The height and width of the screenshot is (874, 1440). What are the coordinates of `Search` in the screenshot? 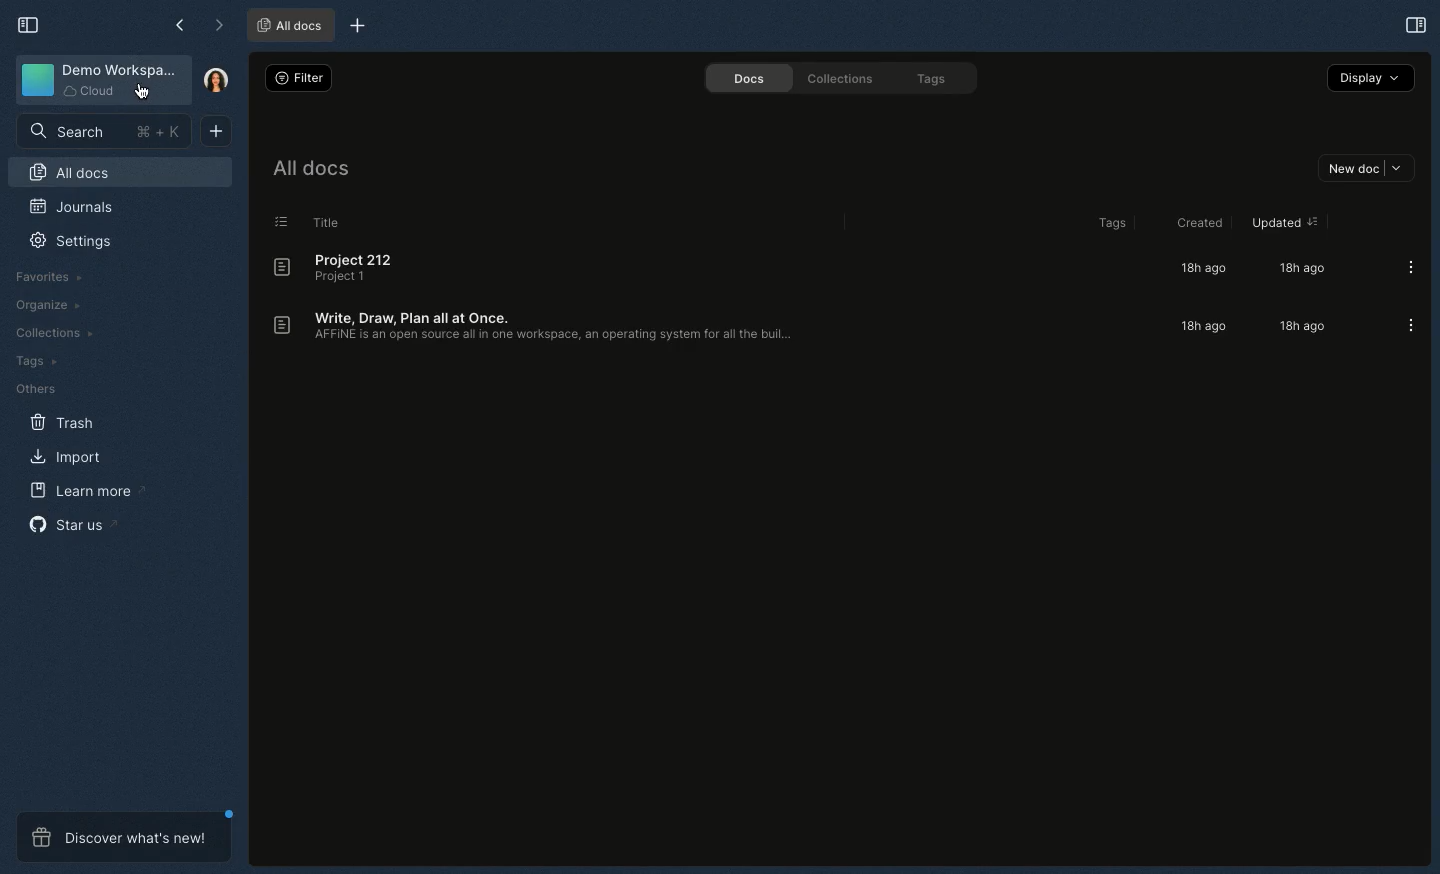 It's located at (99, 131).